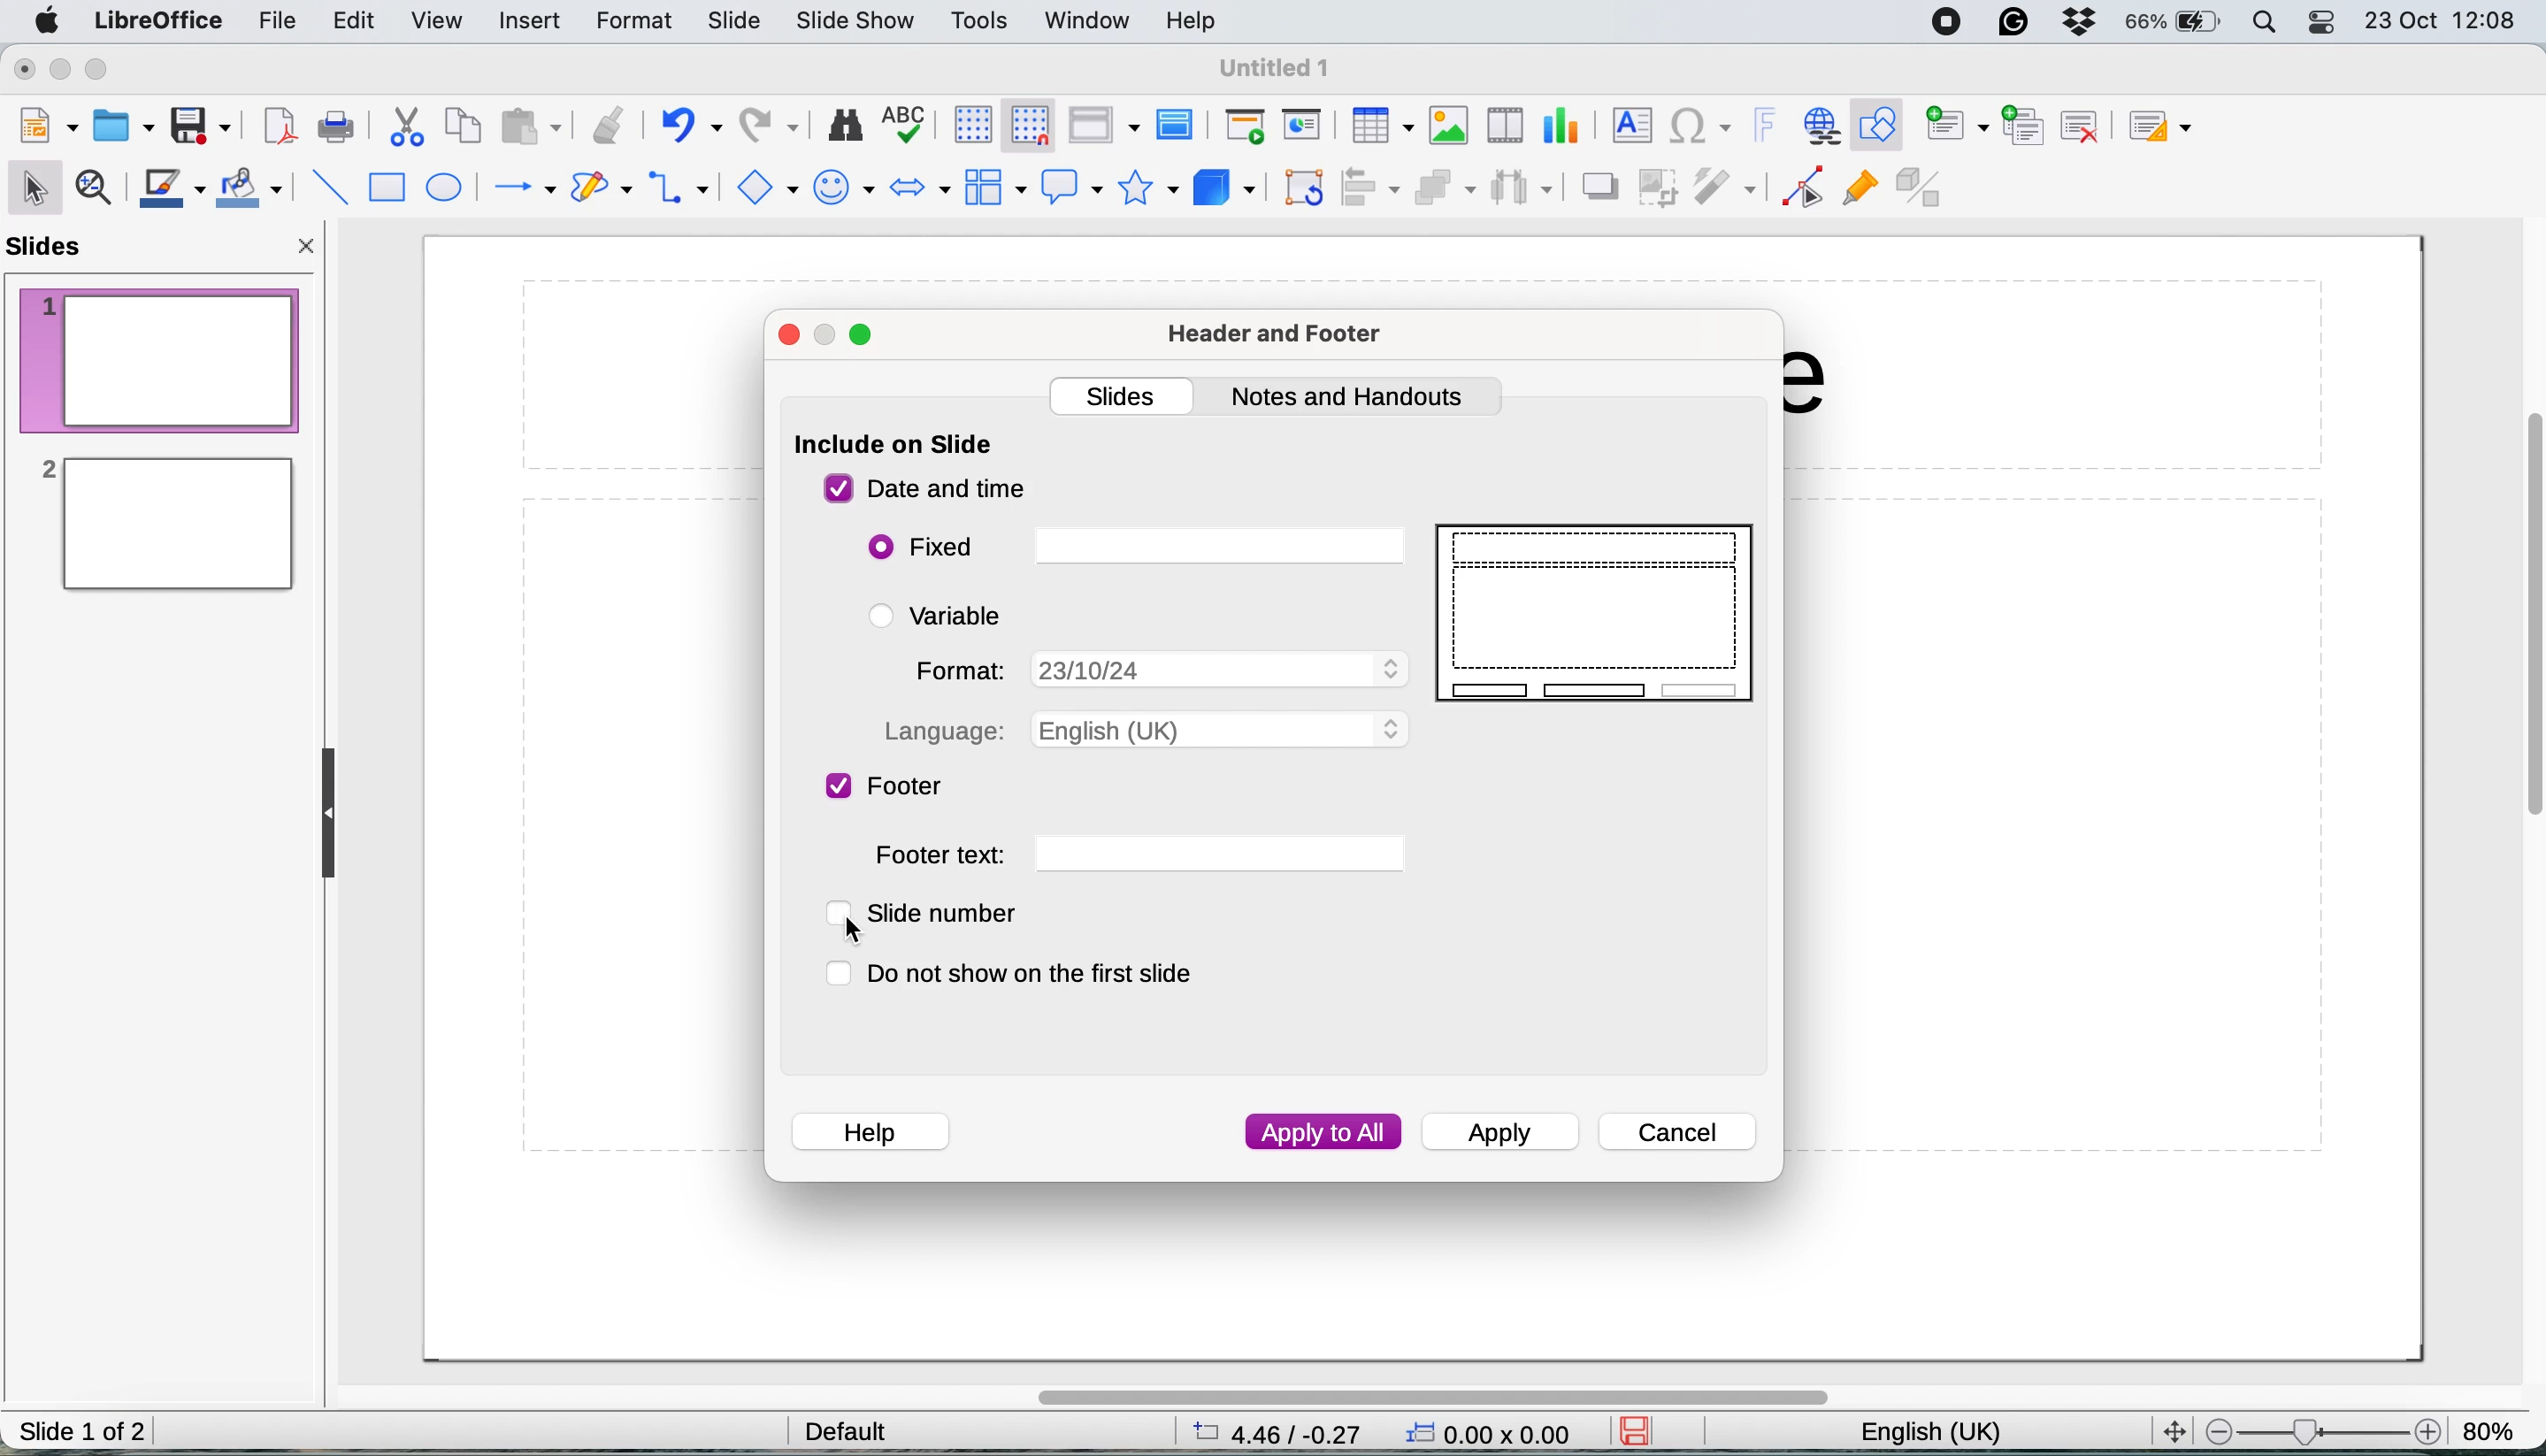 The image size is (2546, 1456). Describe the element at coordinates (1765, 126) in the screenshot. I see `insert fontwork text` at that location.